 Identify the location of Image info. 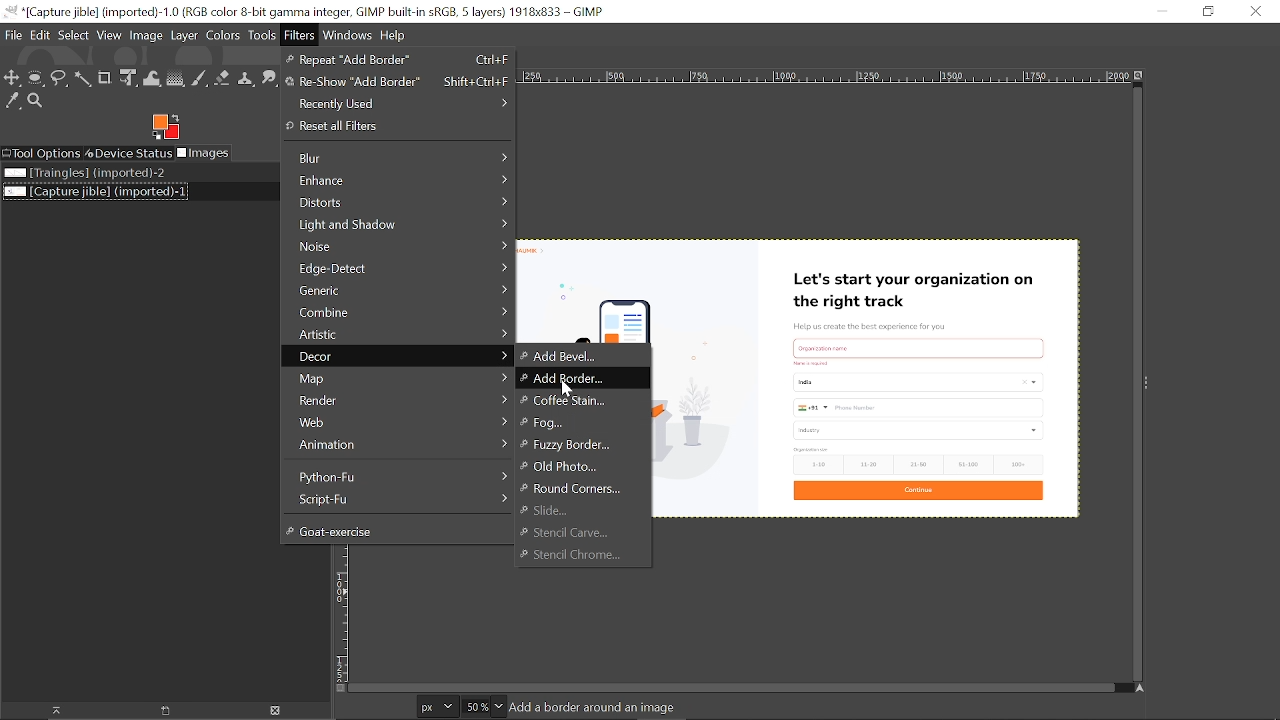
(597, 708).